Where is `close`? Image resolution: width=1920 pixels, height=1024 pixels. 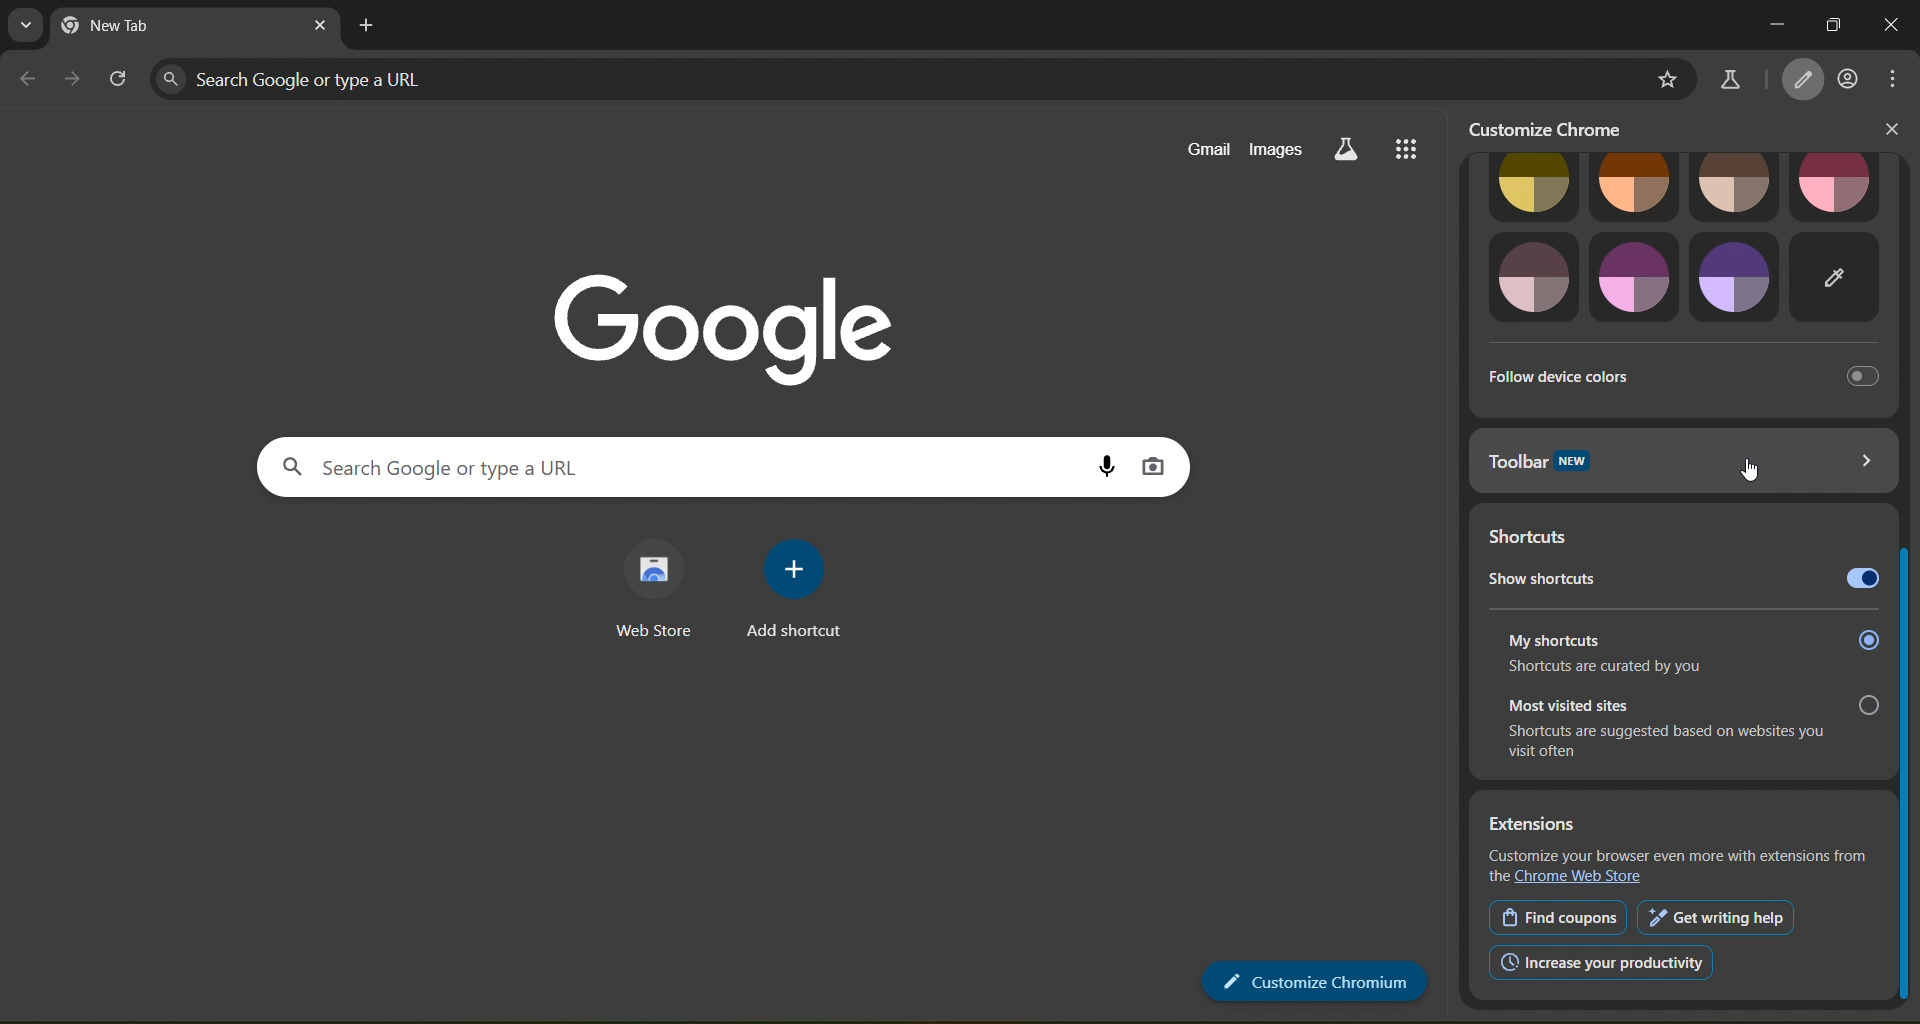 close is located at coordinates (1892, 129).